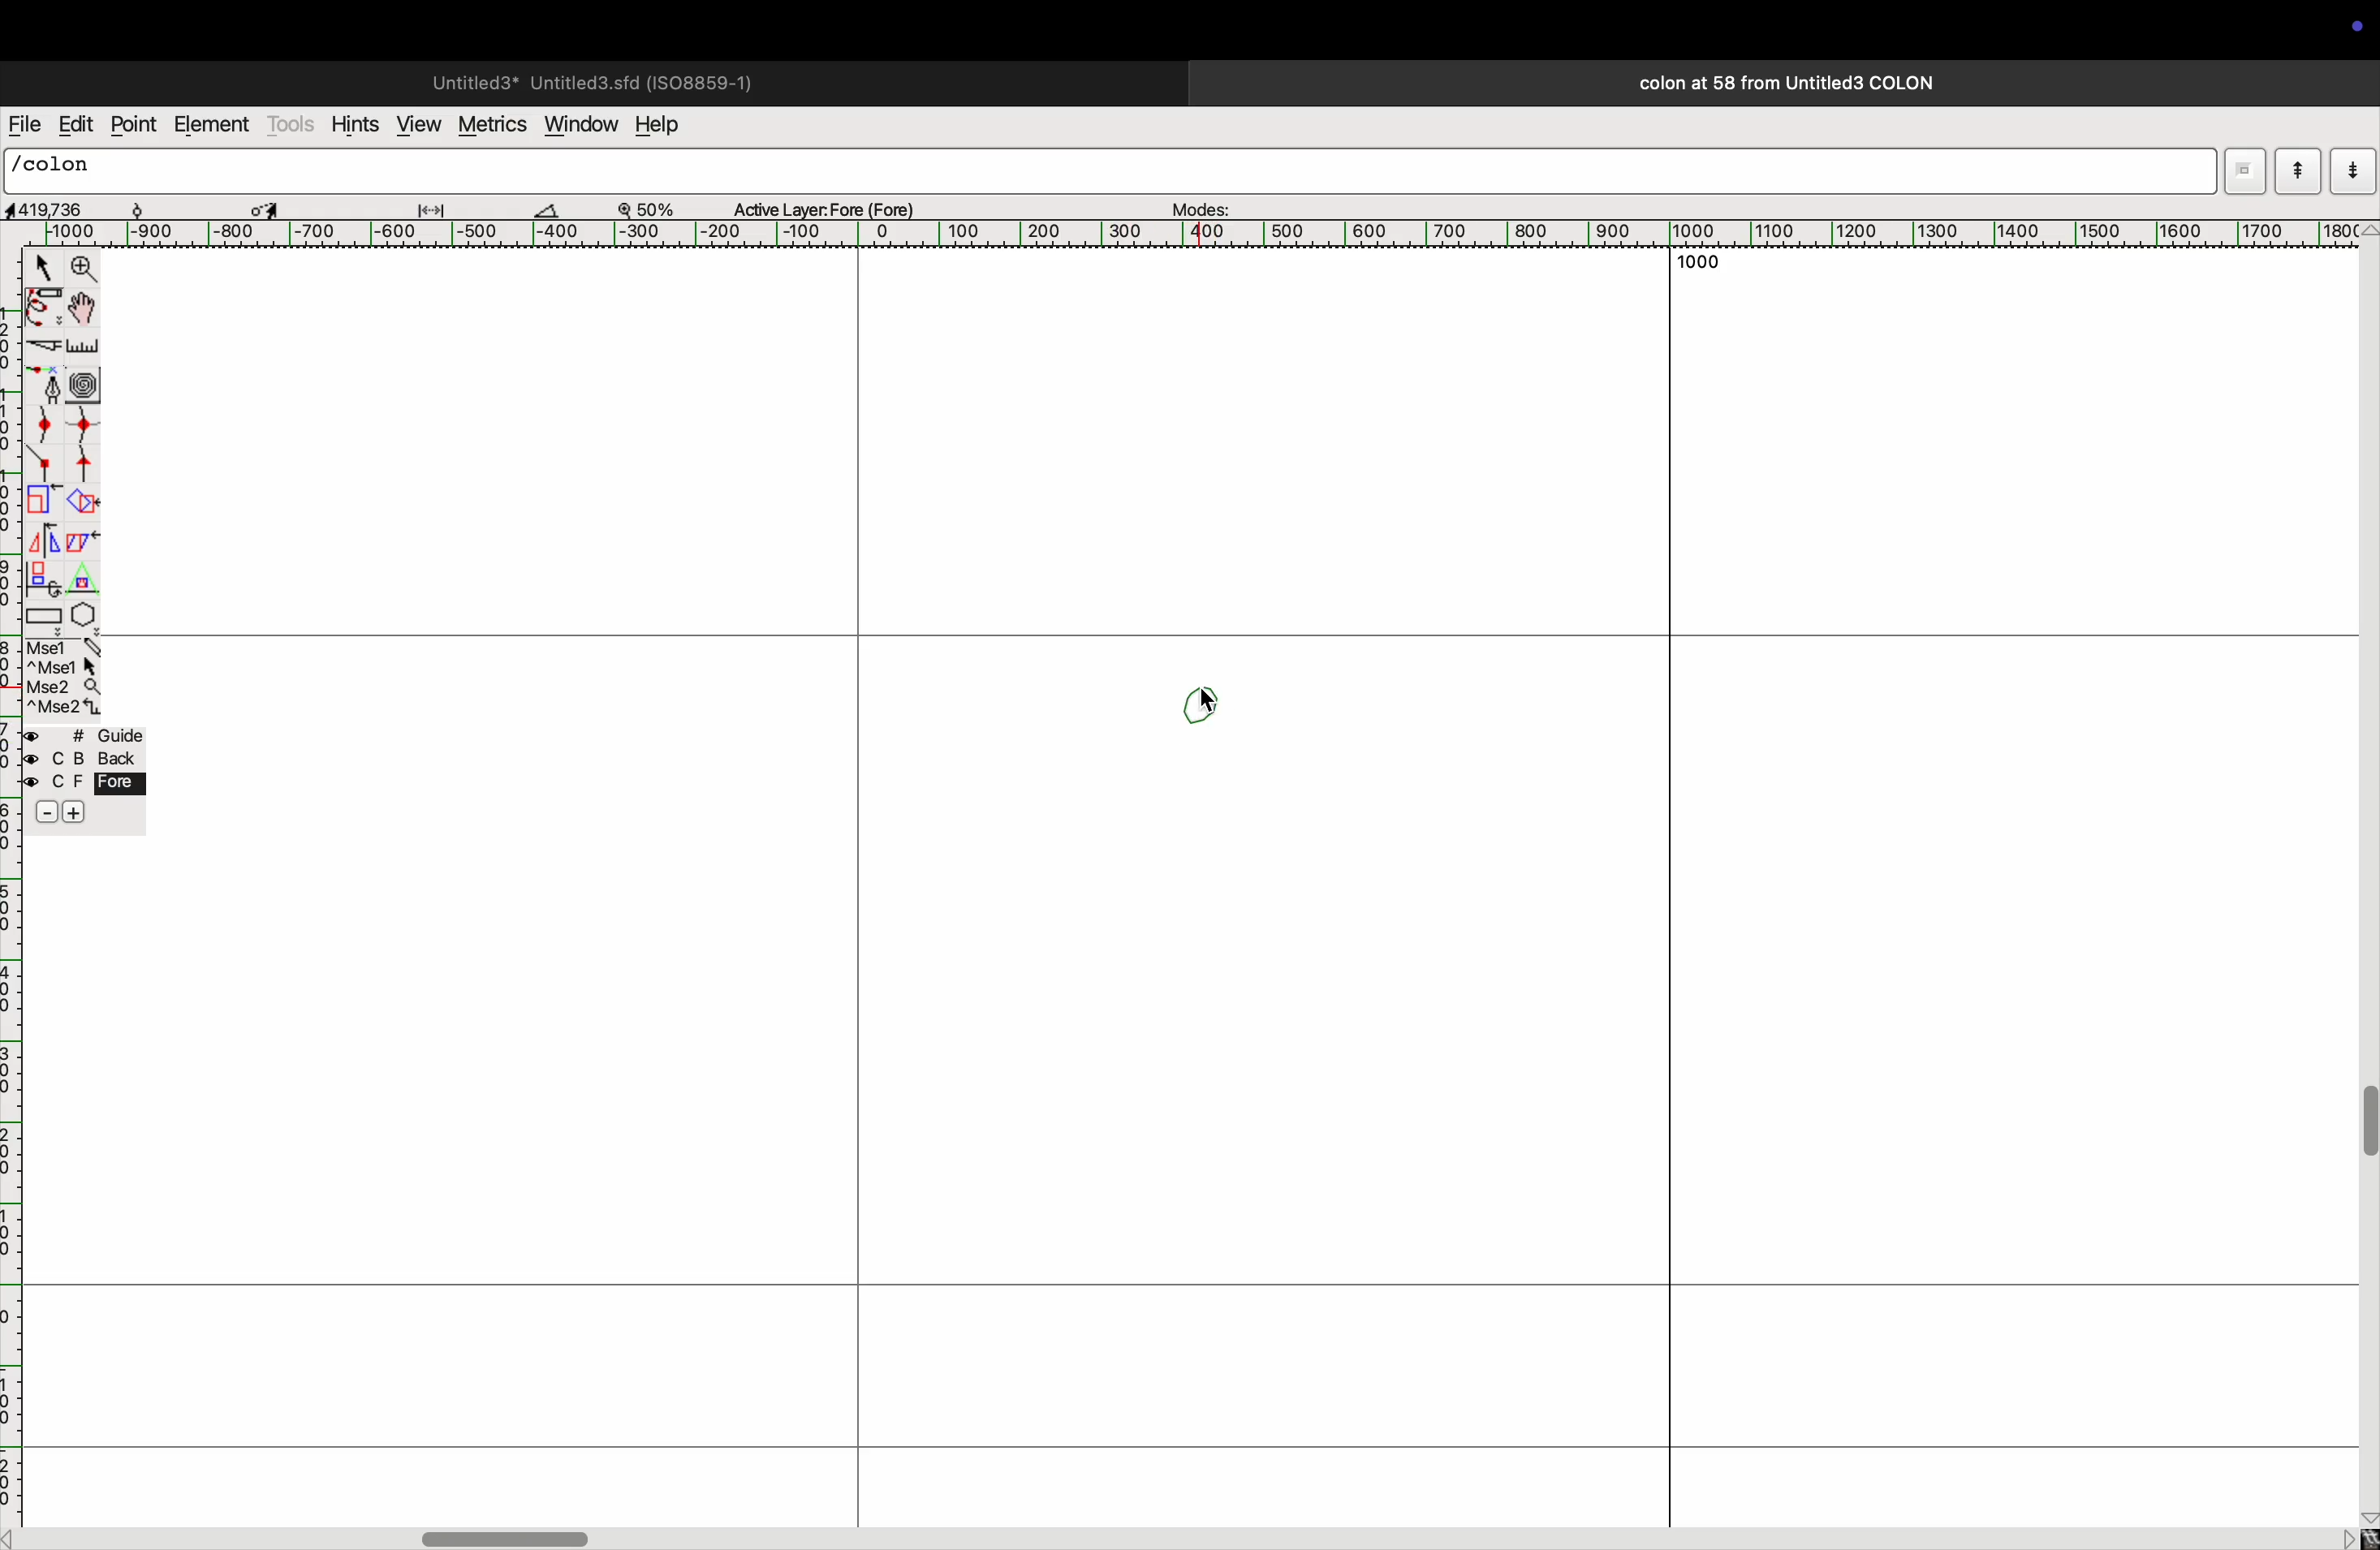 The width and height of the screenshot is (2380, 1550). I want to click on element, so click(212, 126).